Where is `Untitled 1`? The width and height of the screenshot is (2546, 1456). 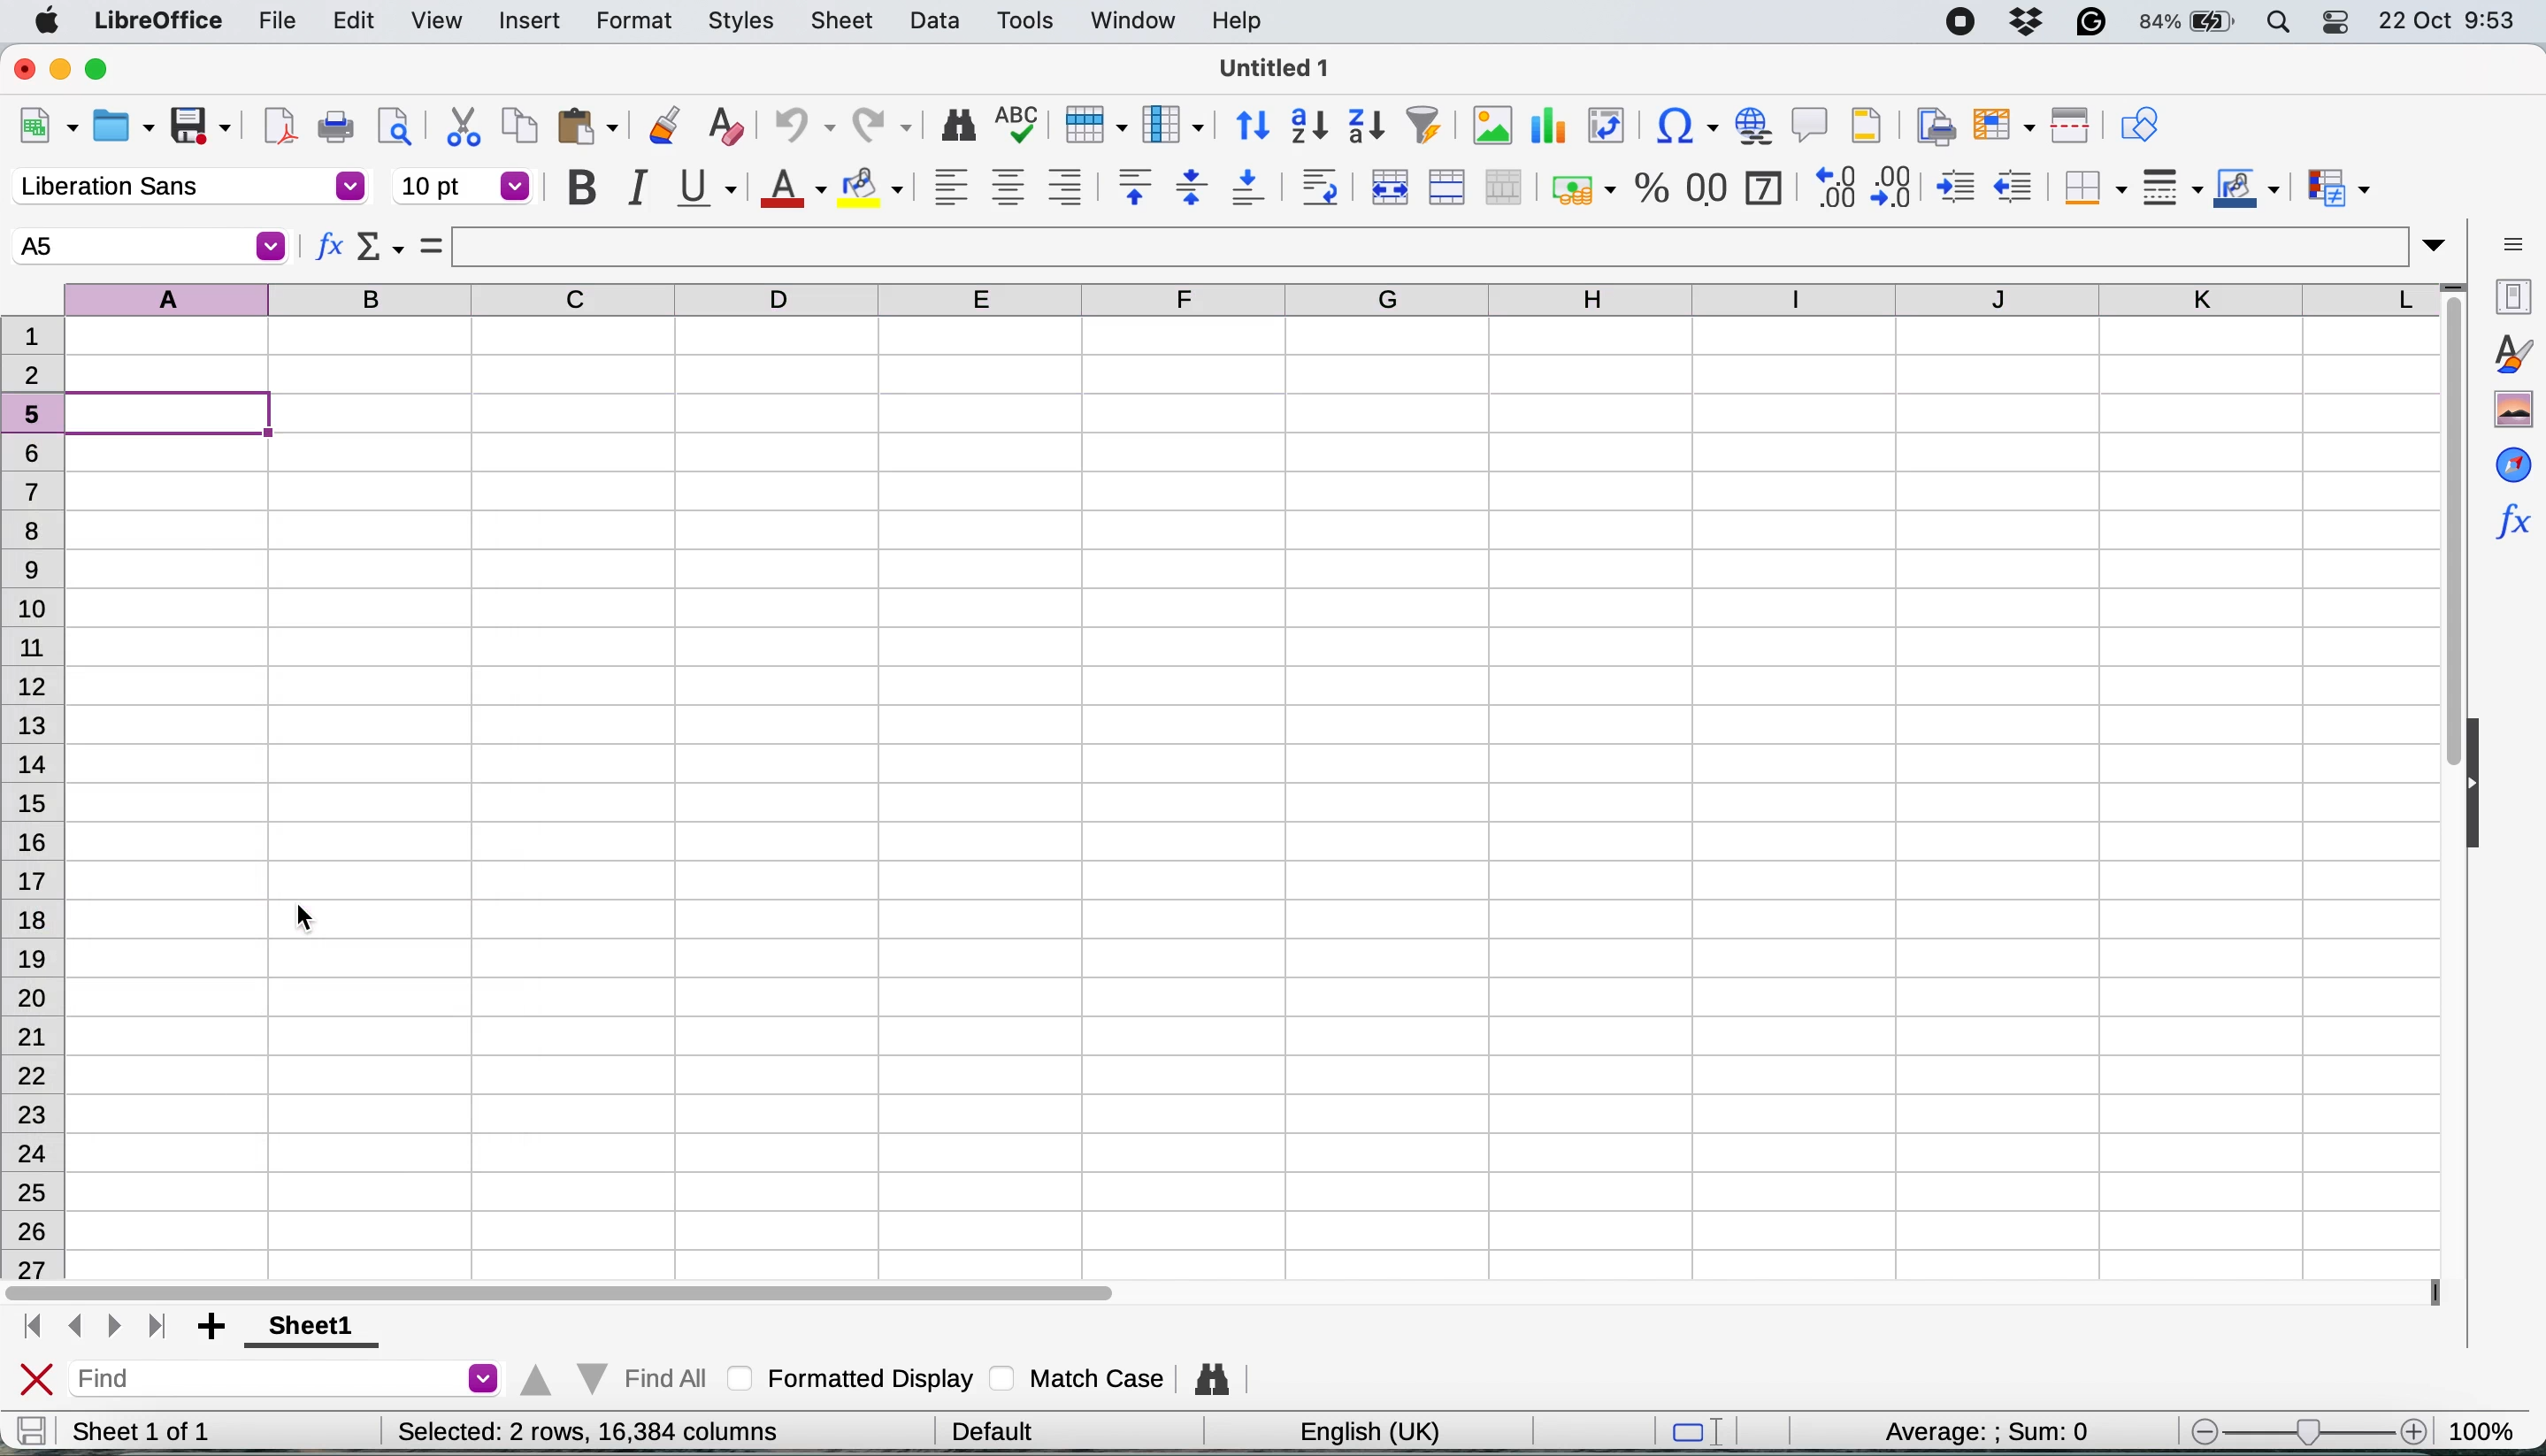
Untitled 1 is located at coordinates (1269, 67).